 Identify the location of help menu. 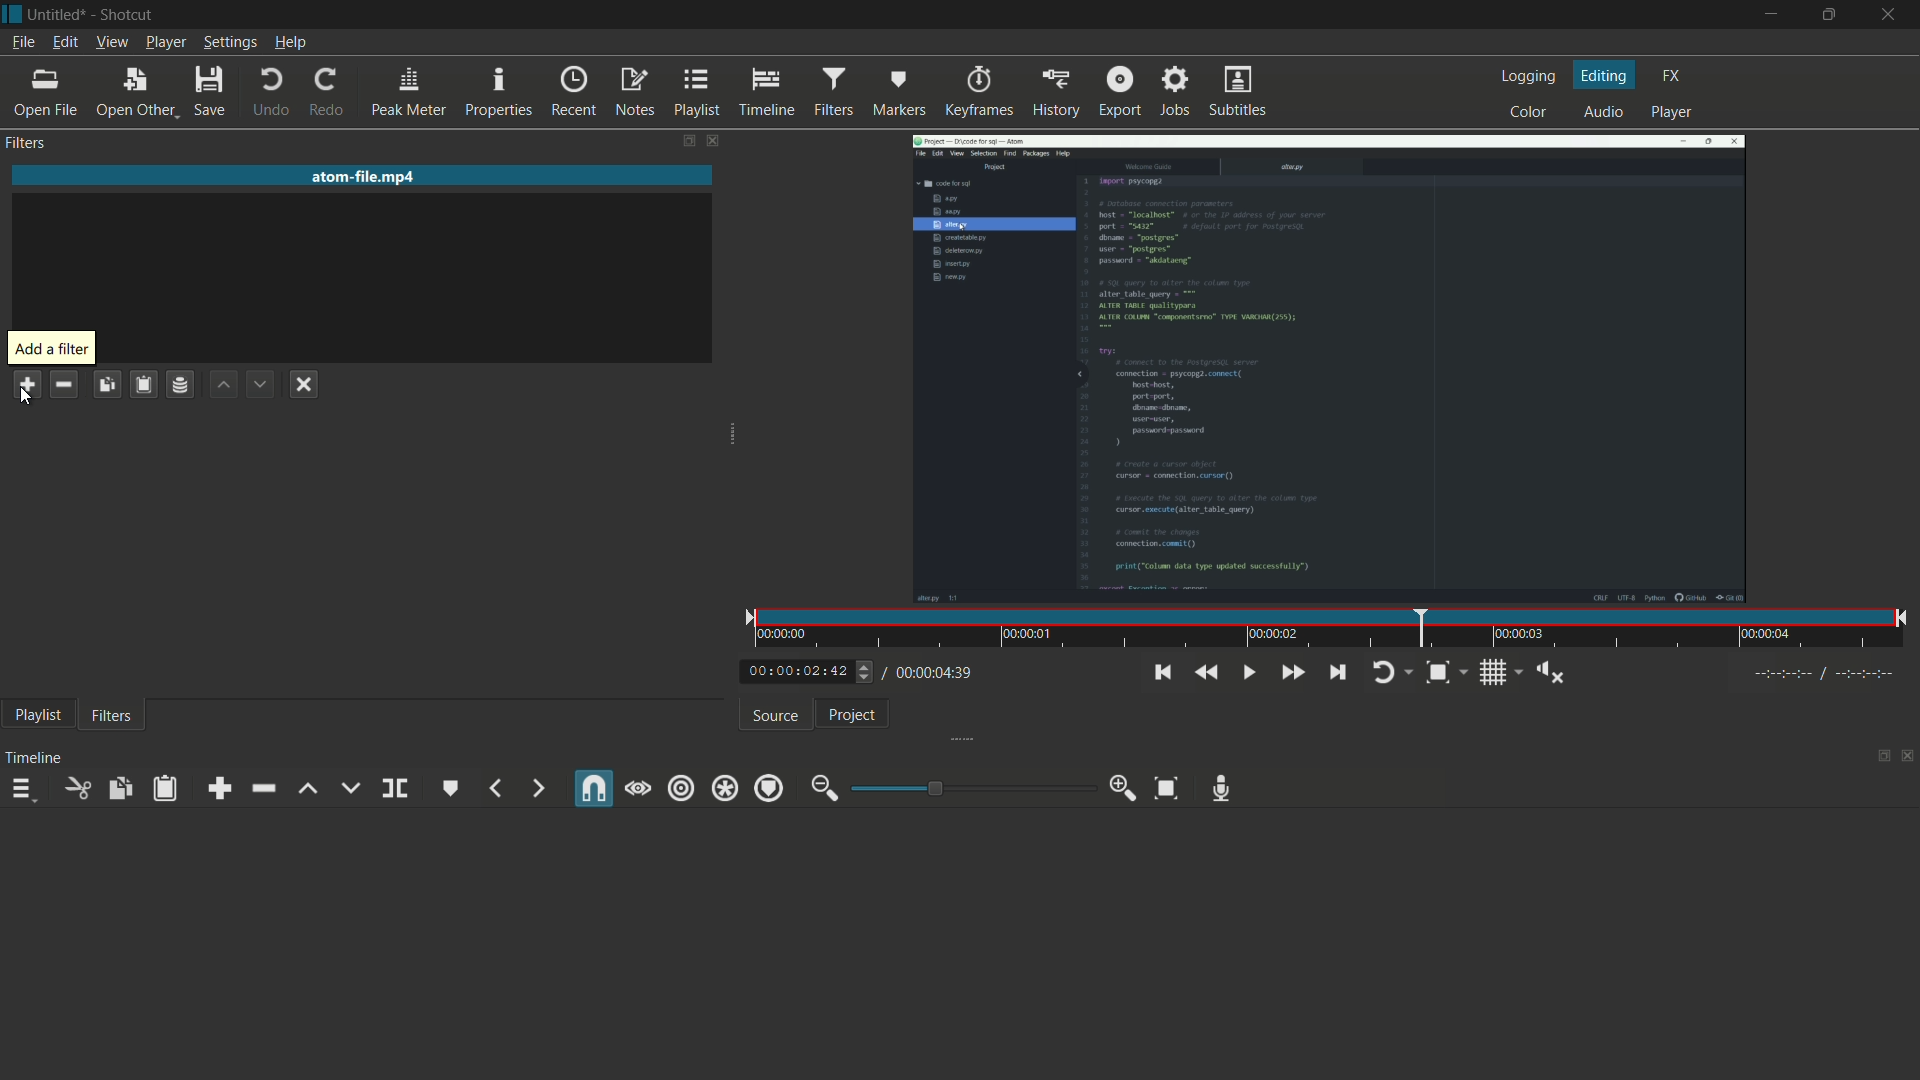
(291, 43).